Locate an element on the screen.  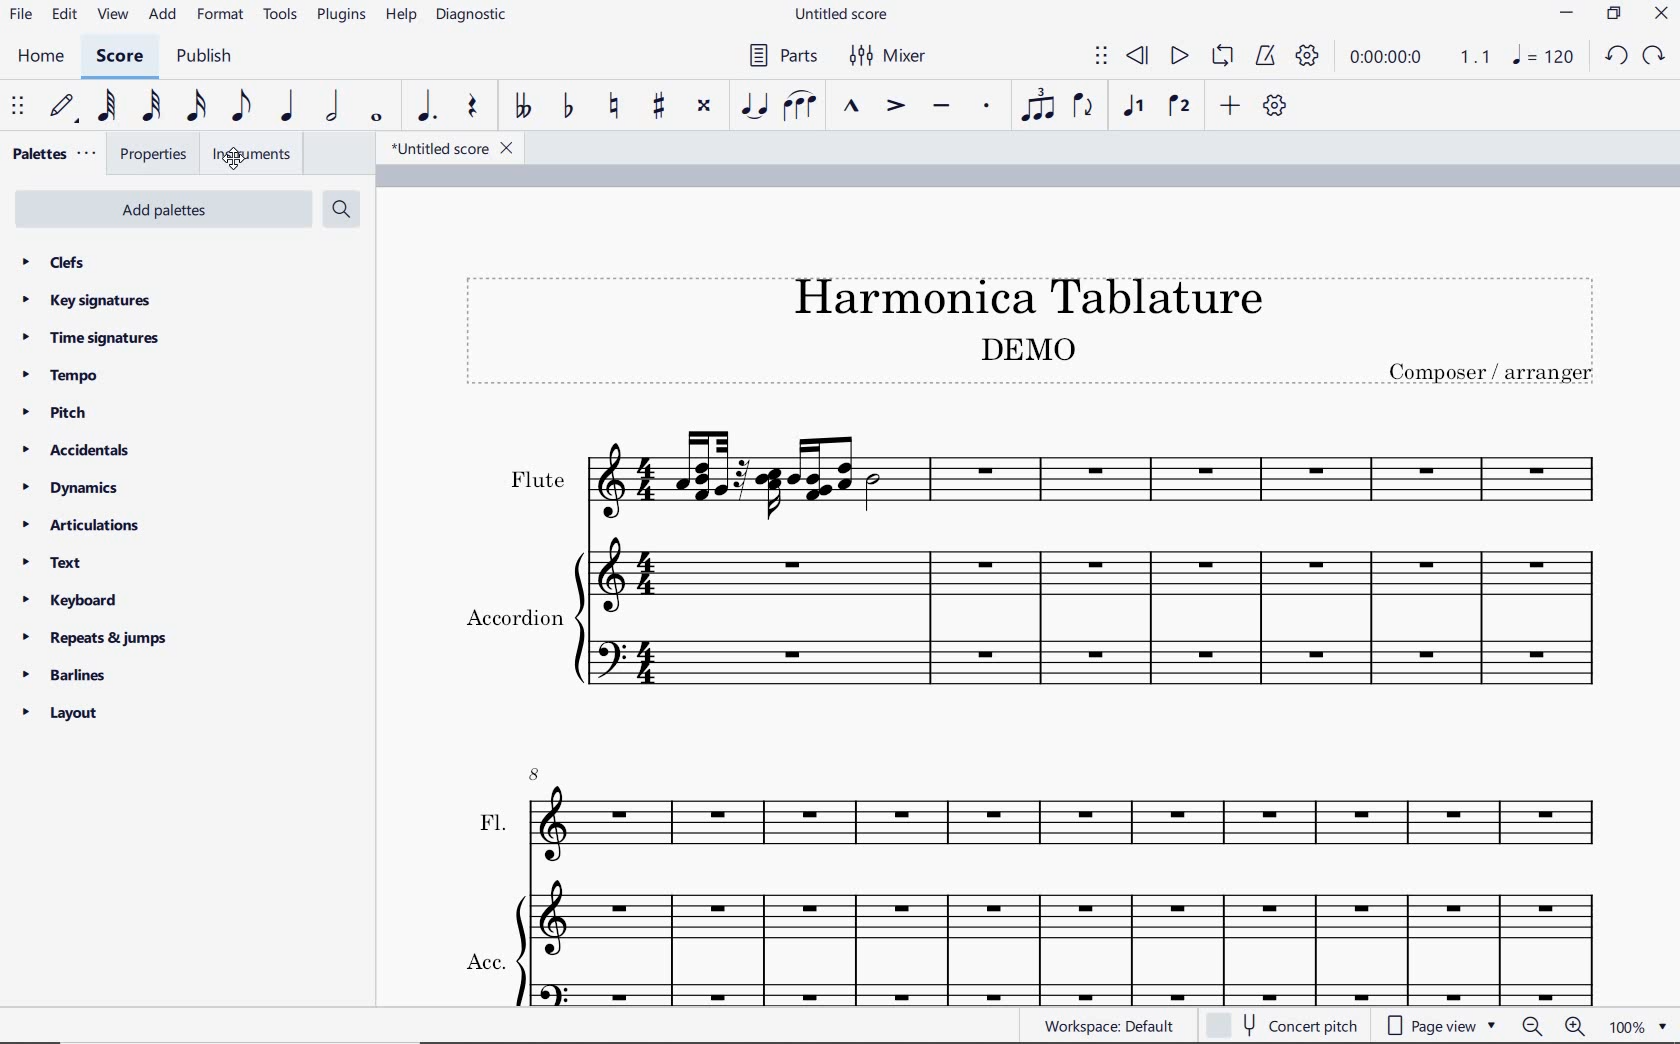
rewind is located at coordinates (1141, 57).